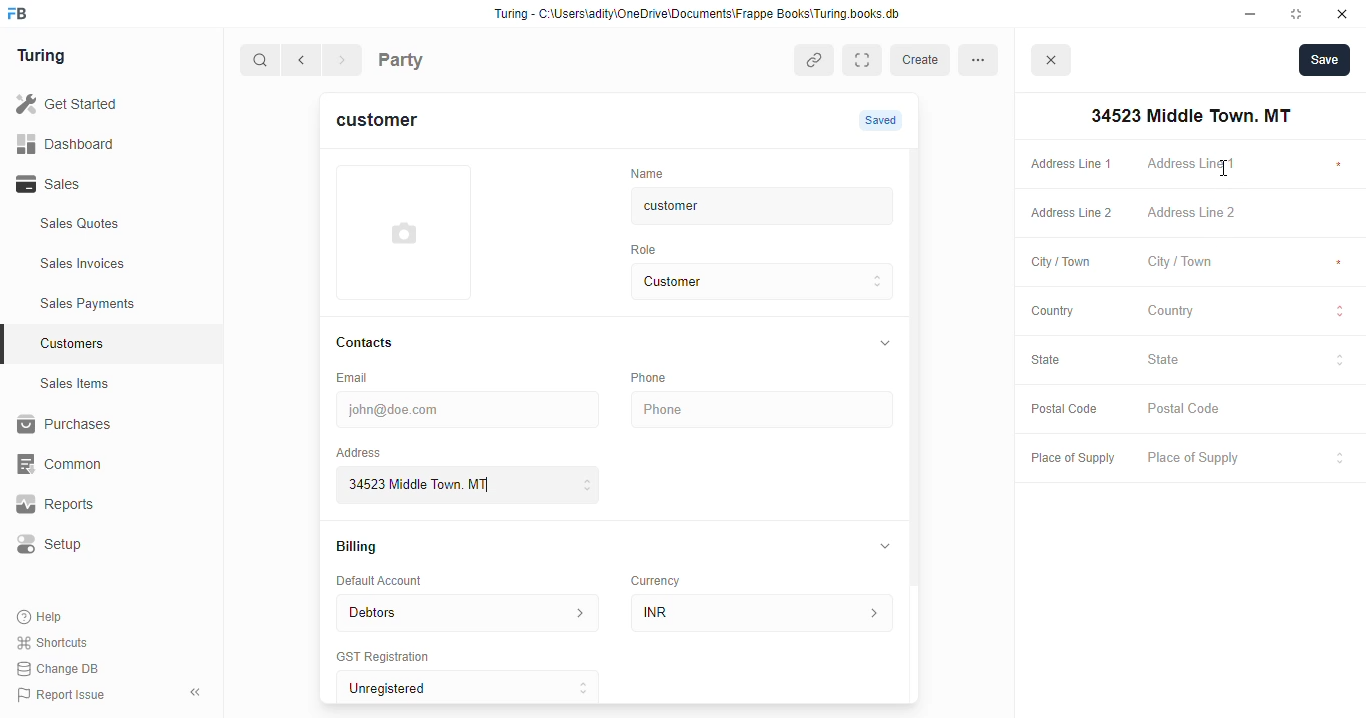 The width and height of the screenshot is (1366, 718). What do you see at coordinates (1232, 169) in the screenshot?
I see `cursor` at bounding box center [1232, 169].